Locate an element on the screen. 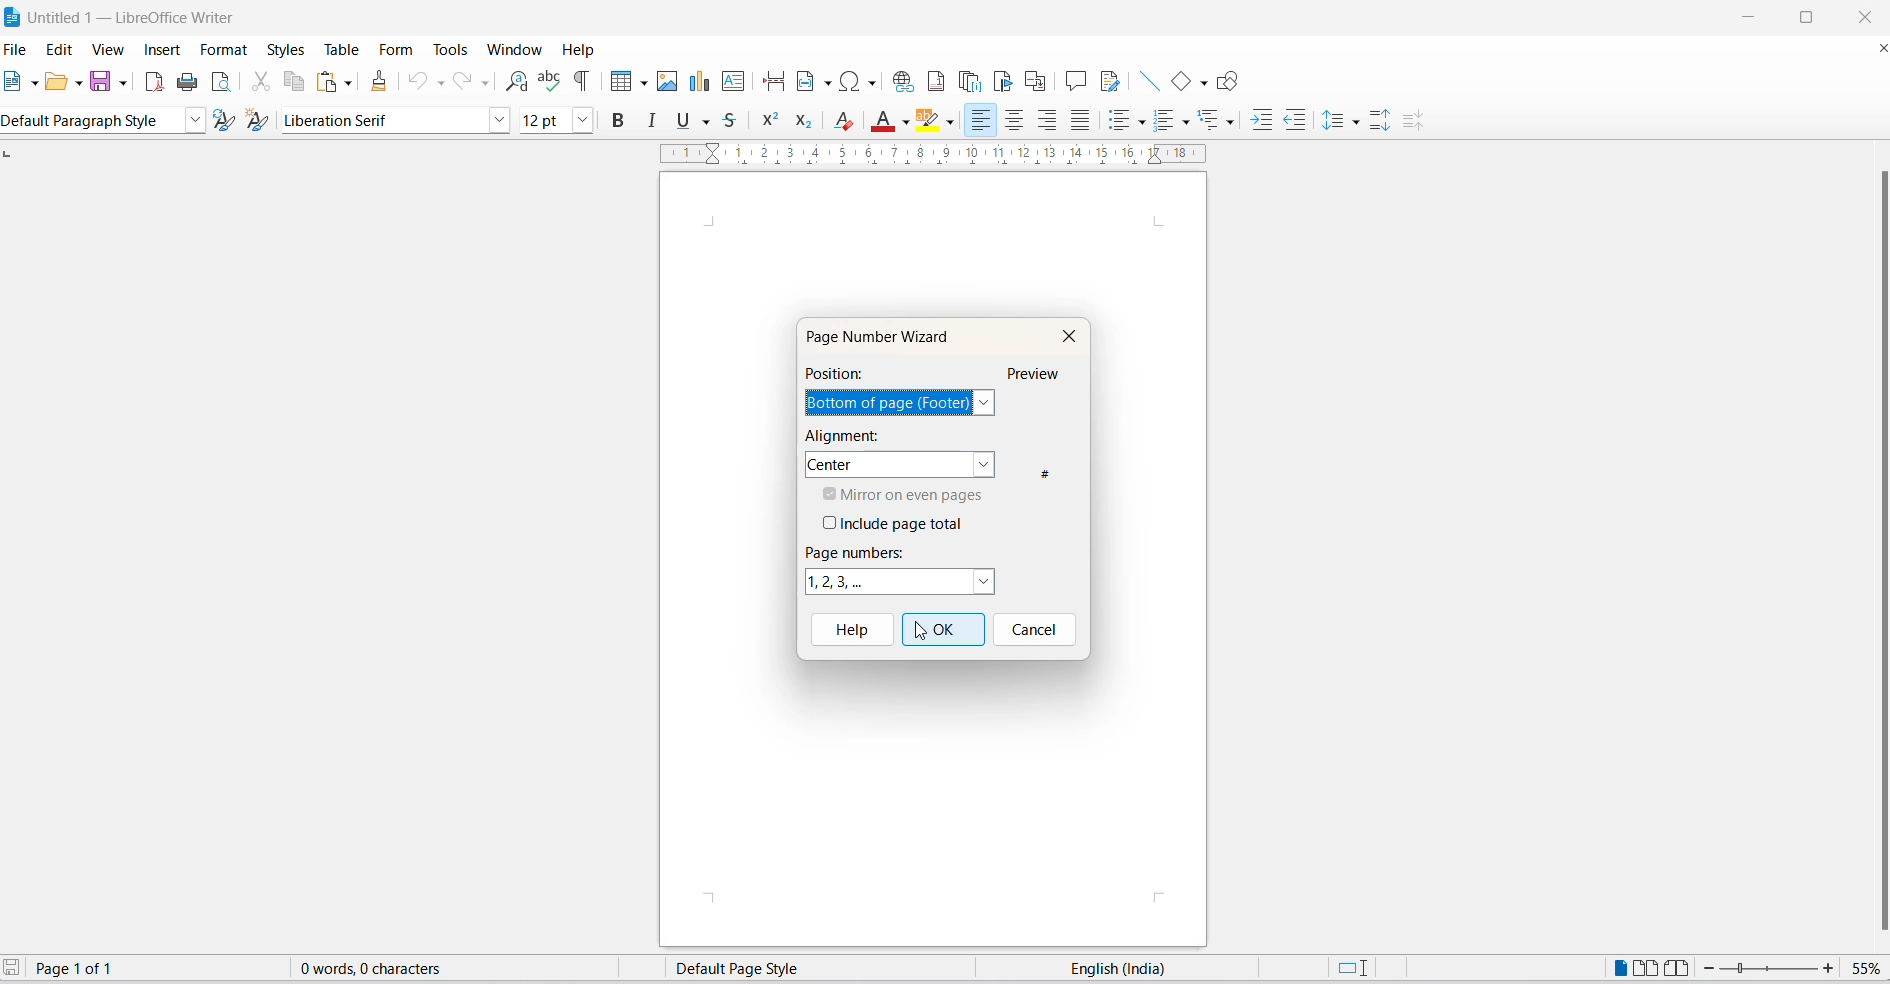 This screenshot has height=984, width=1890. insert line is located at coordinates (1149, 79).